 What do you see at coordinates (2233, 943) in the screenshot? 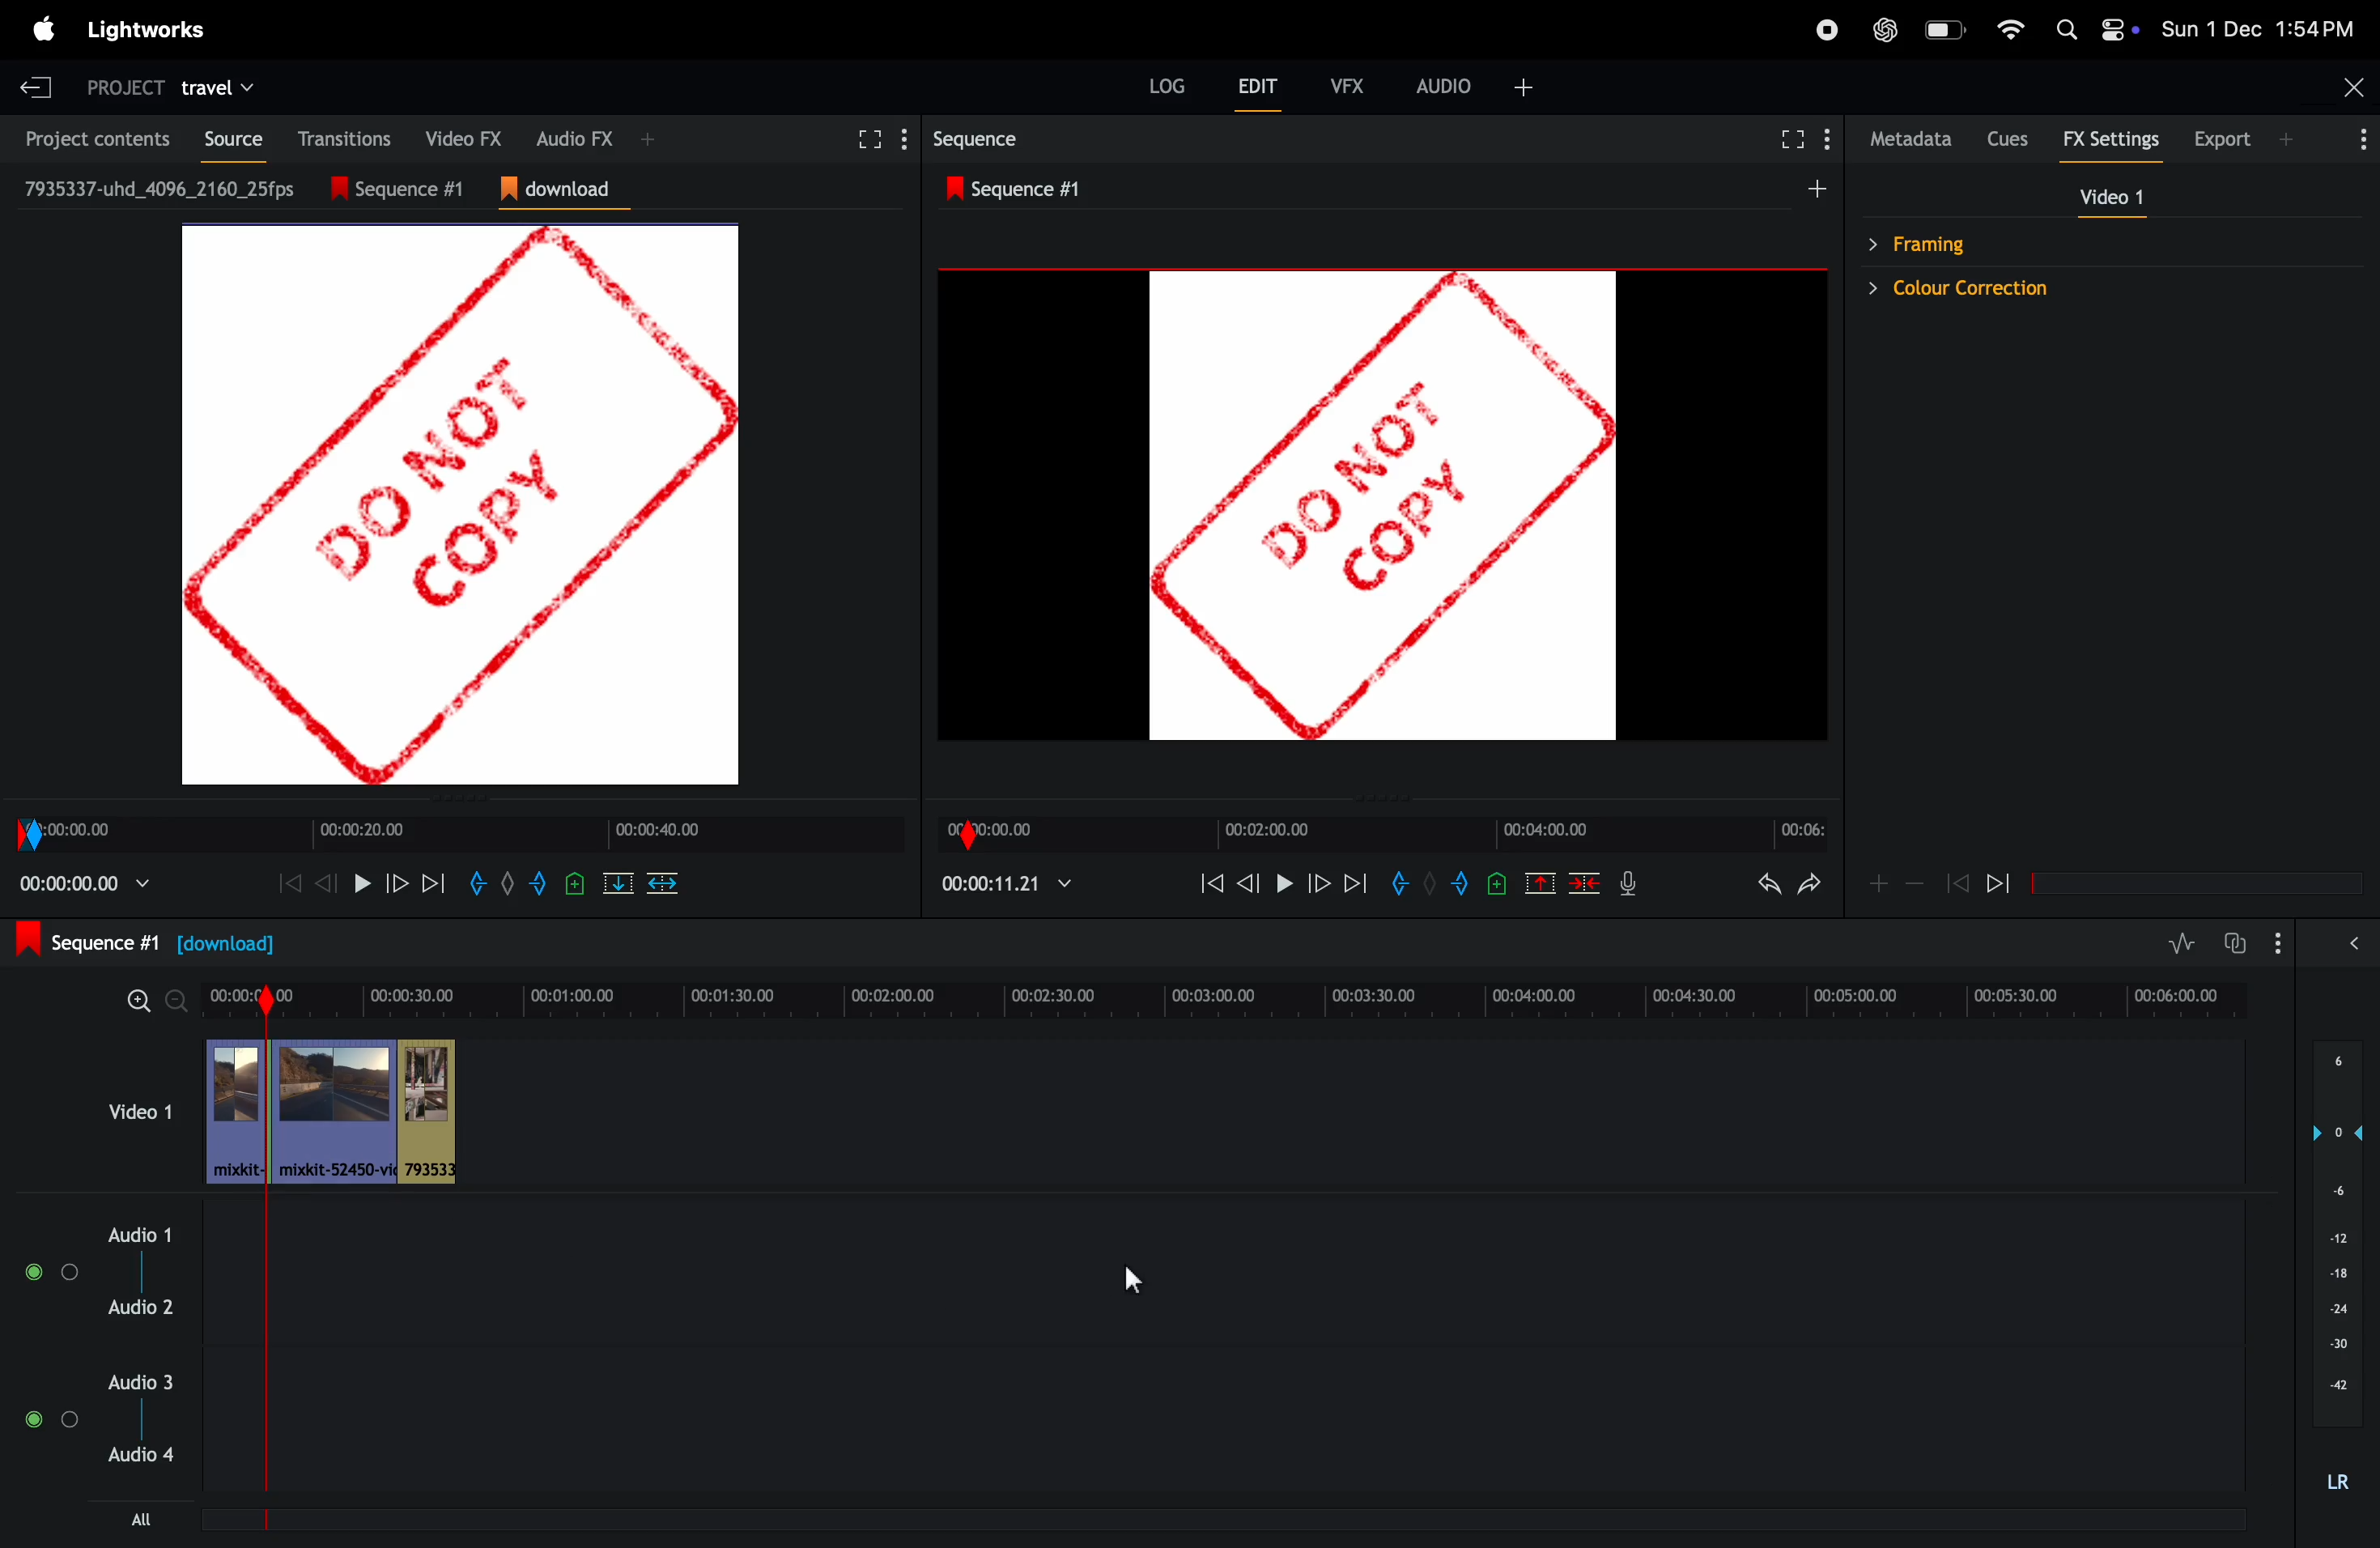
I see `toggle auto track sync` at bounding box center [2233, 943].